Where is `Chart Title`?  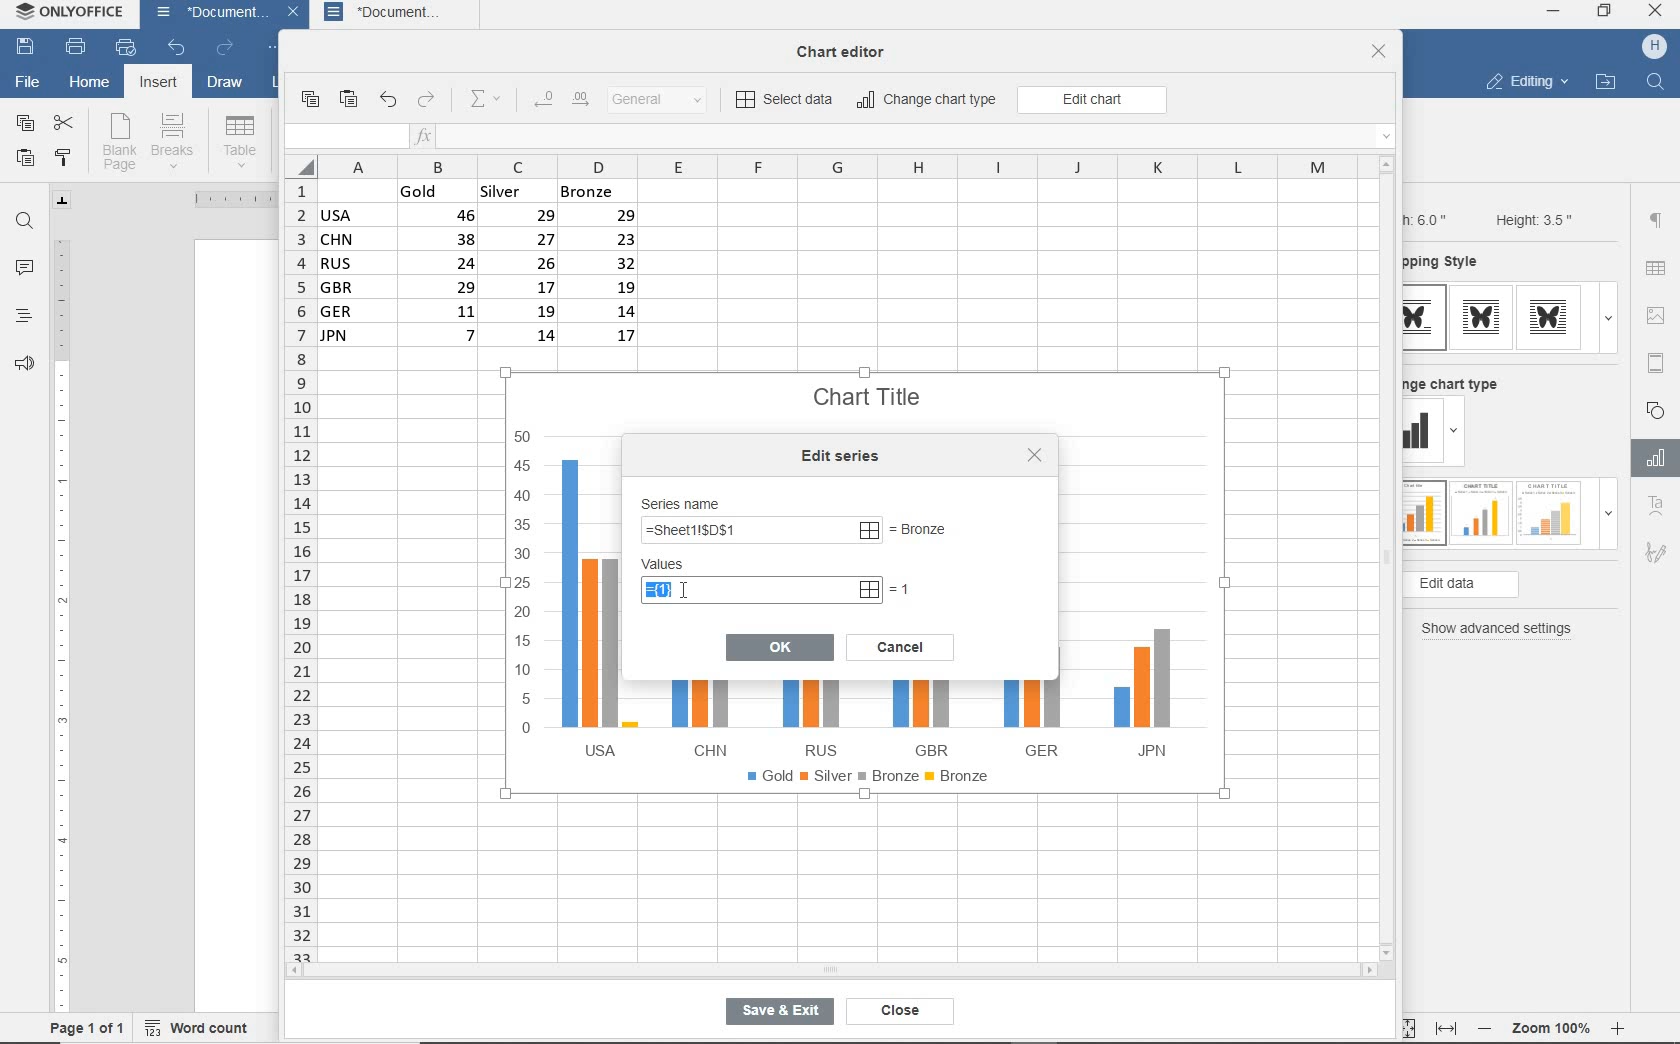
Chart Title is located at coordinates (869, 386).